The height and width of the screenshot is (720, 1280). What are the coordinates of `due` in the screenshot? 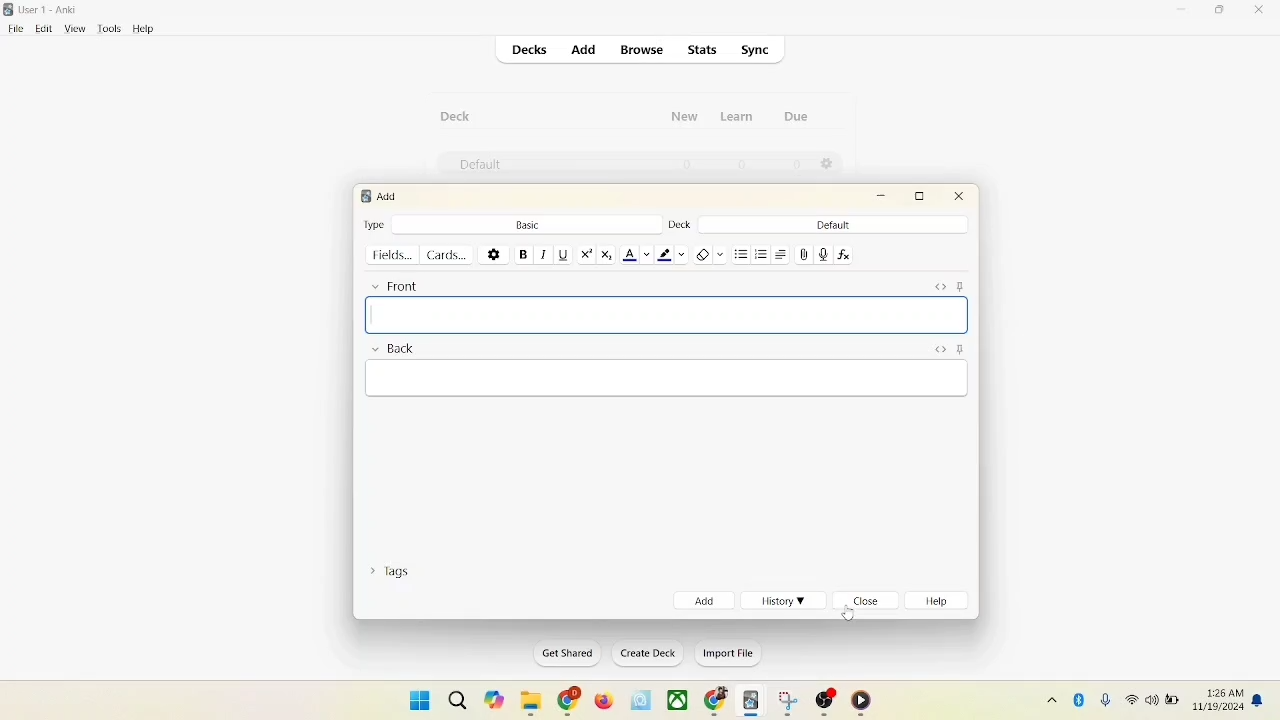 It's located at (796, 116).